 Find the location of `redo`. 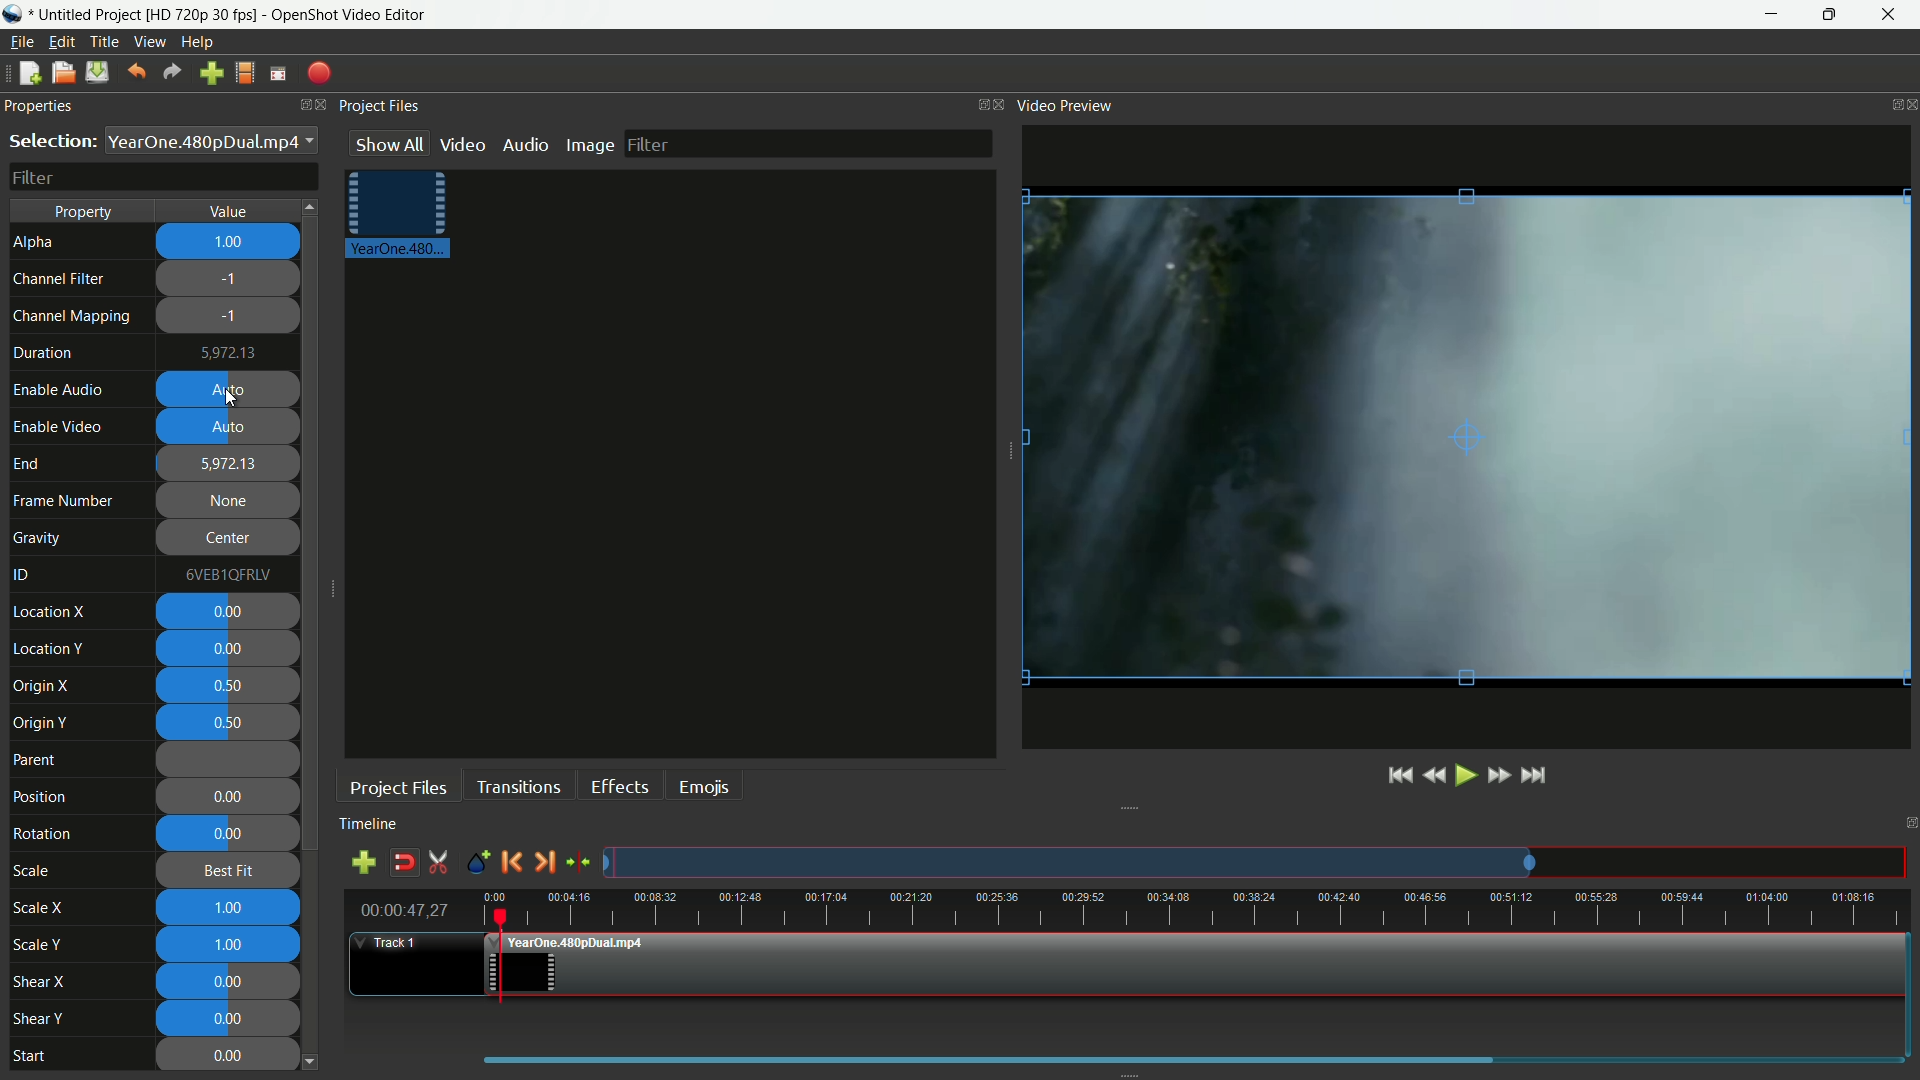

redo is located at coordinates (172, 73).